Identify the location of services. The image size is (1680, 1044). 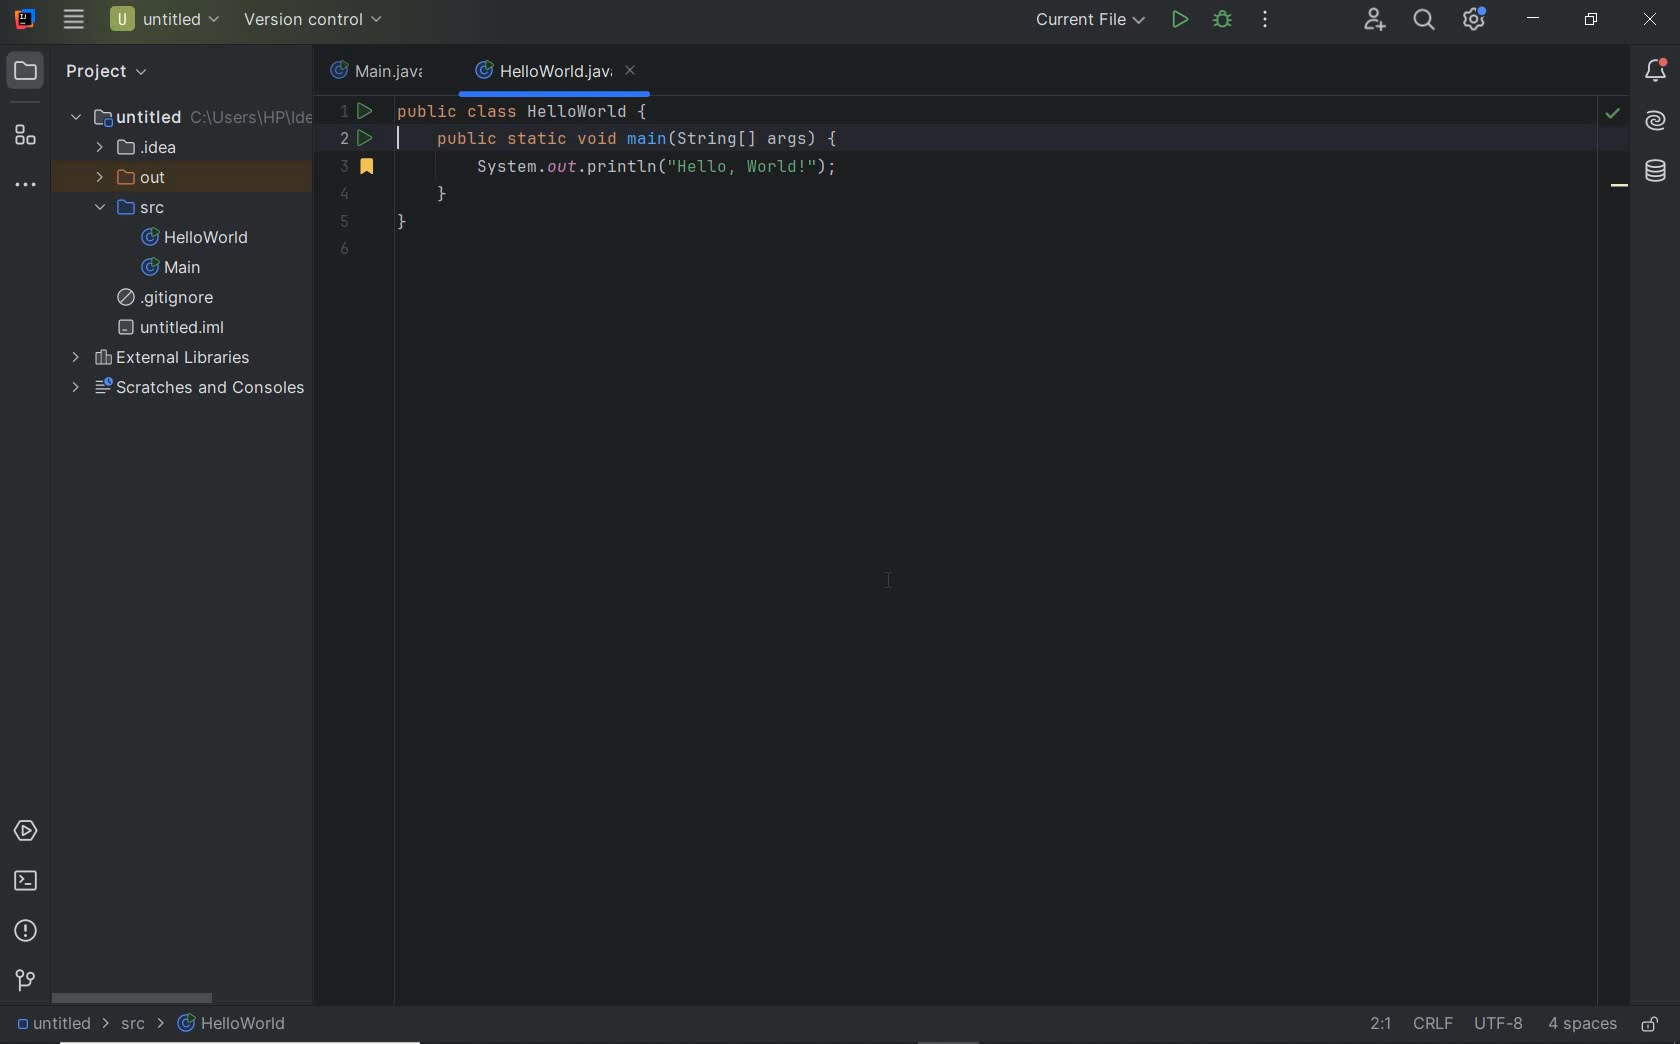
(25, 832).